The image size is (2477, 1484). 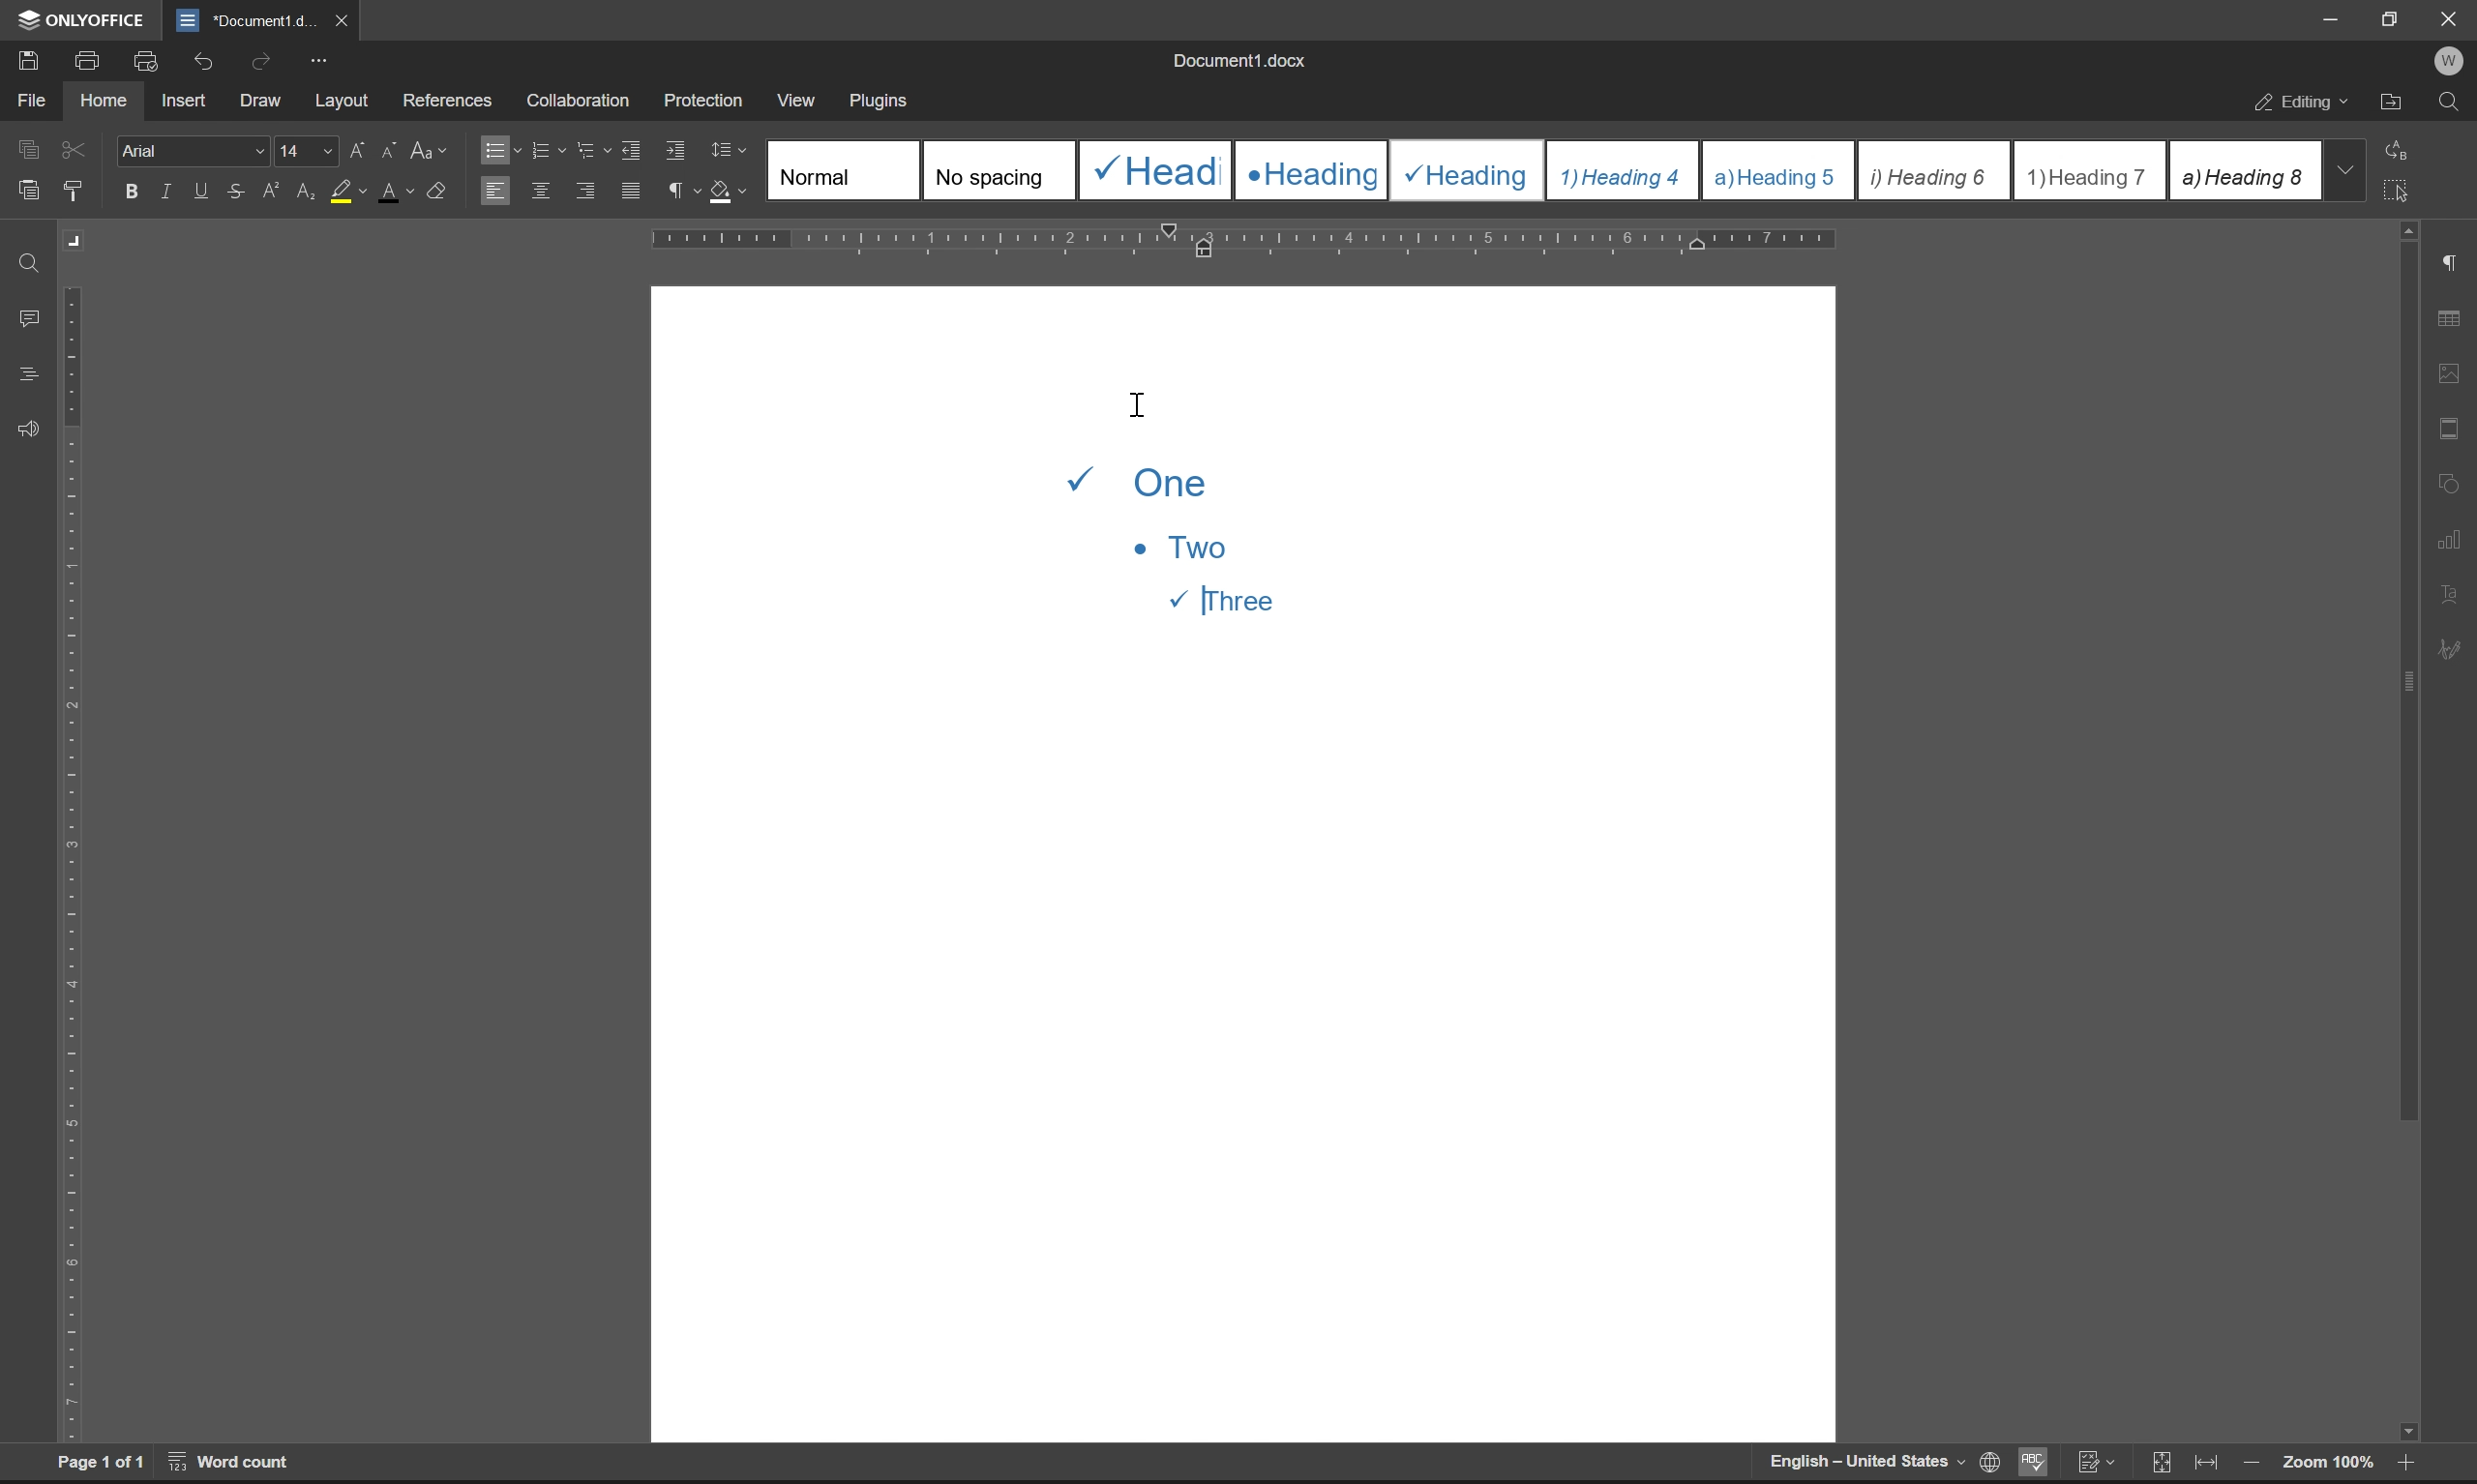 What do you see at coordinates (1185, 544) in the screenshot?
I see `Multilevel list with alternating symbols` at bounding box center [1185, 544].